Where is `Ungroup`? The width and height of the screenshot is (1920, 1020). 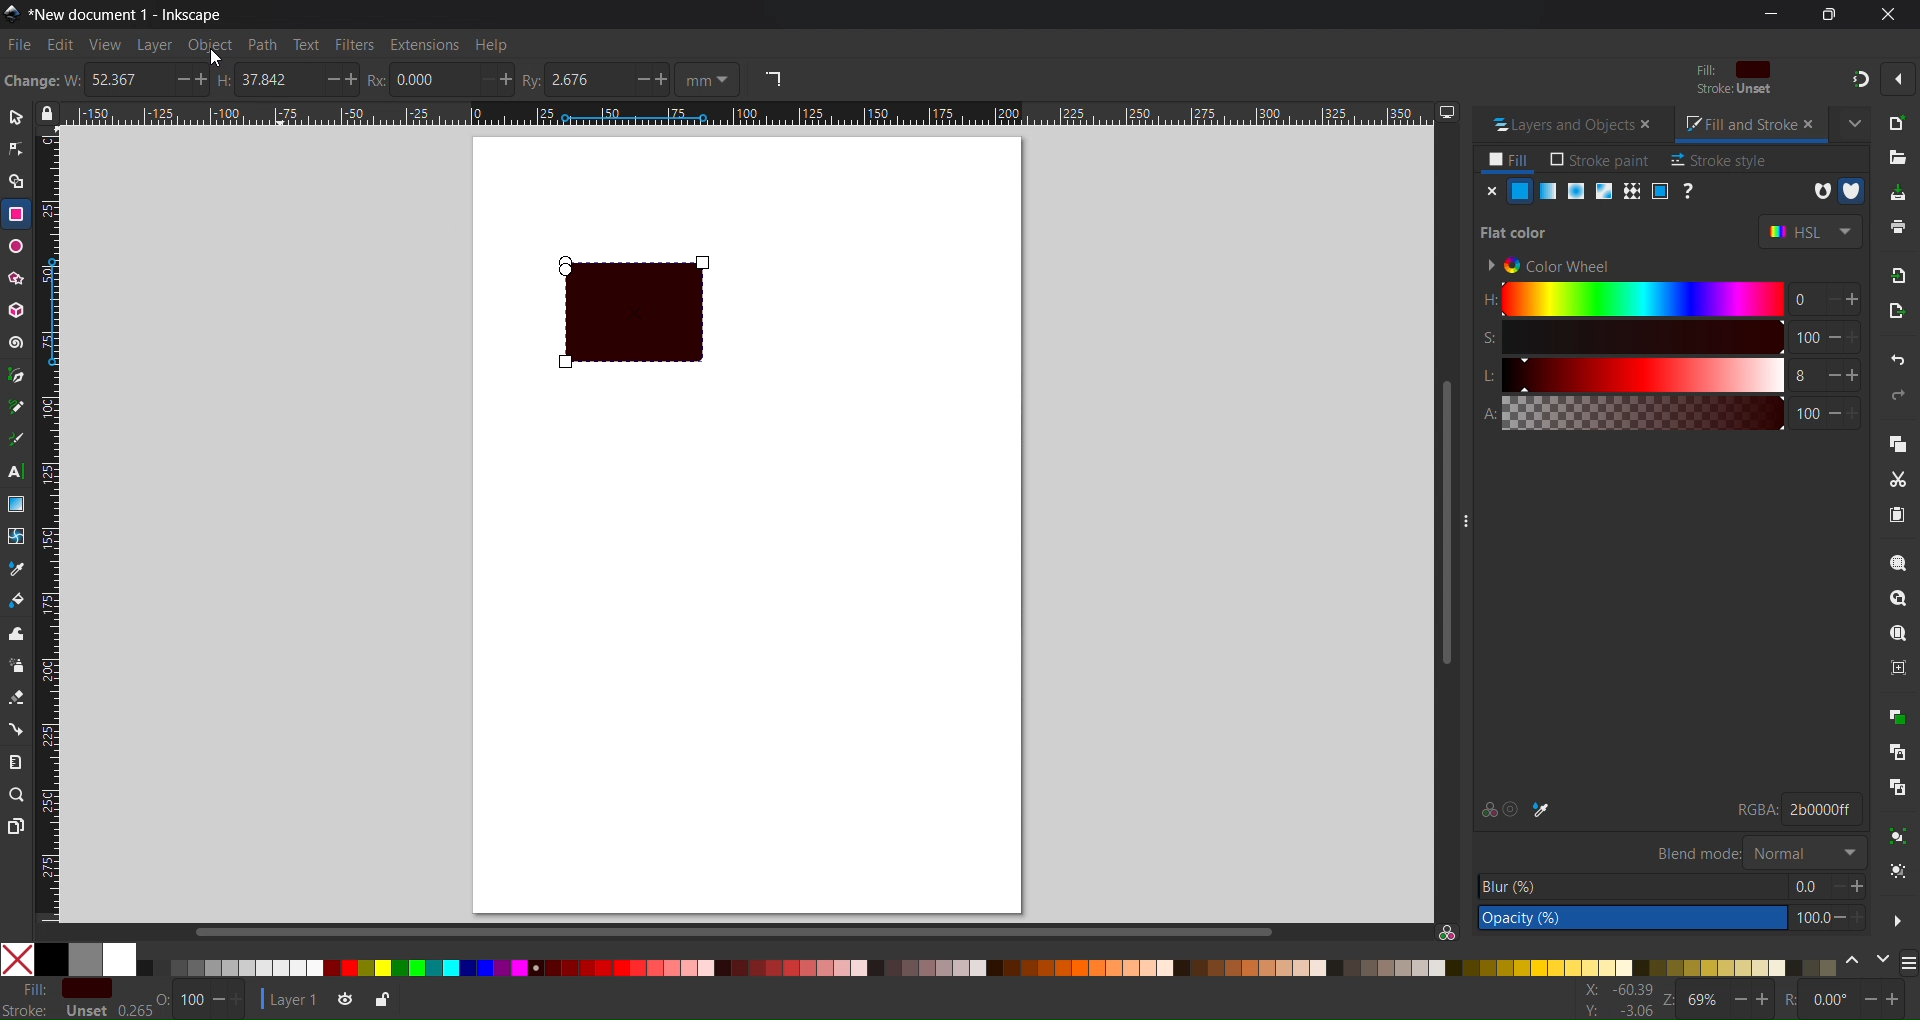 Ungroup is located at coordinates (1898, 873).